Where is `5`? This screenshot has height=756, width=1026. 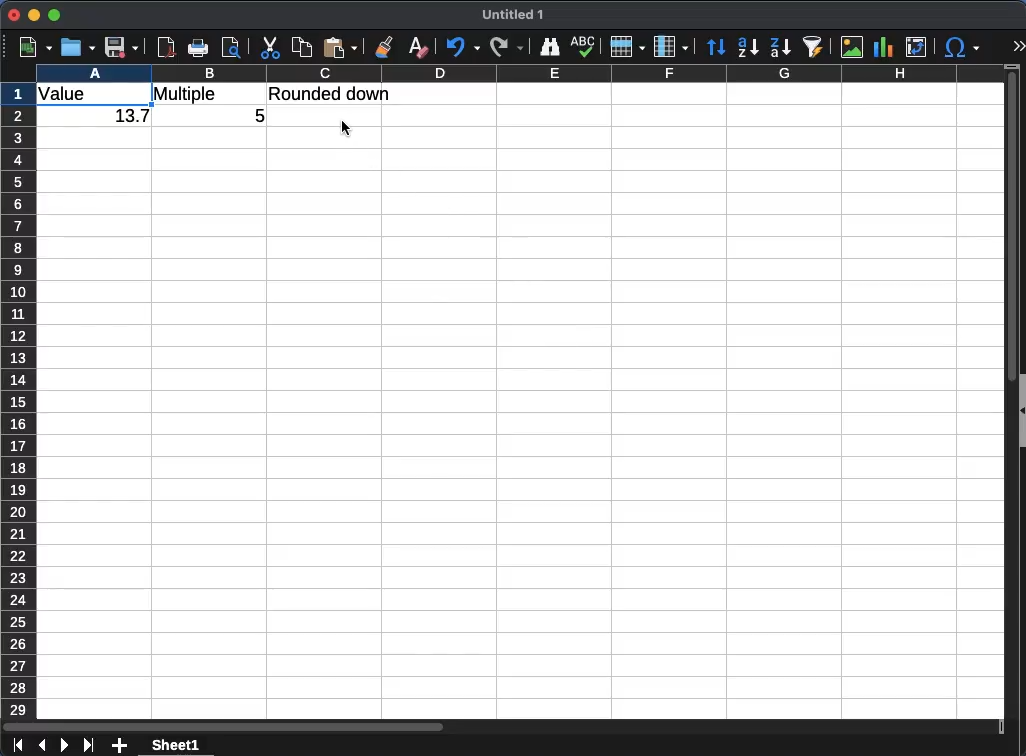 5 is located at coordinates (256, 113).